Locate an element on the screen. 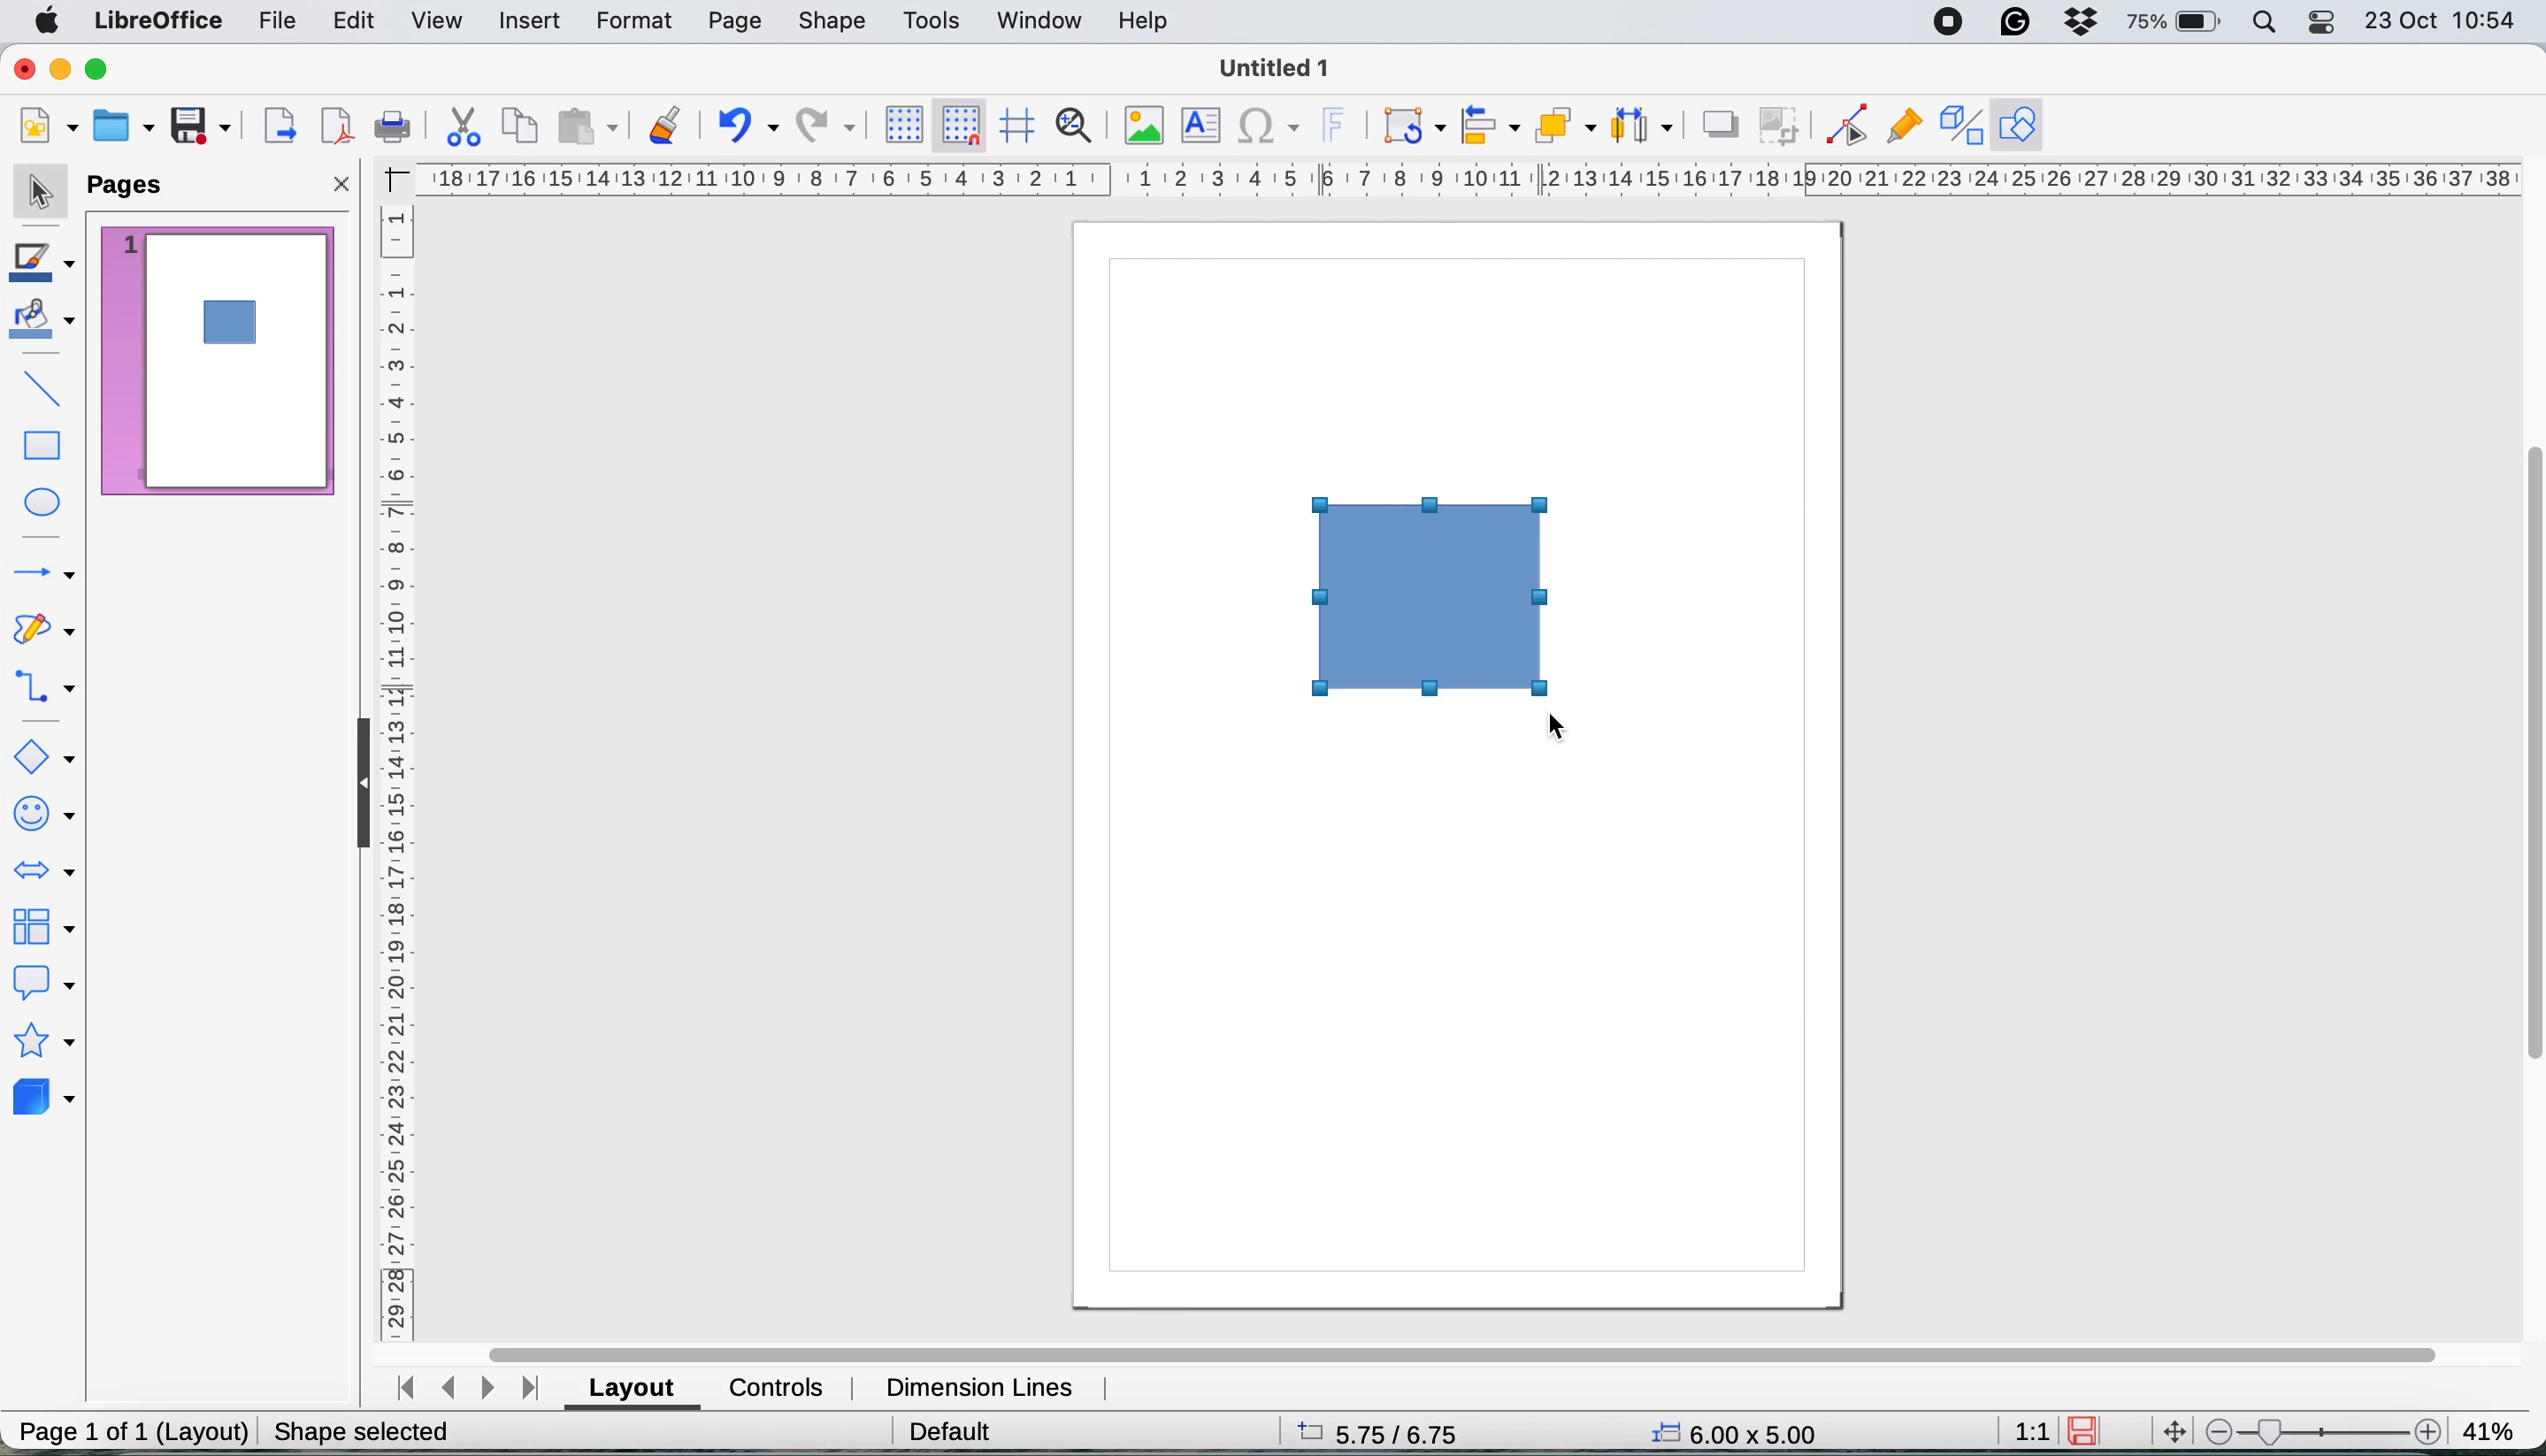 The width and height of the screenshot is (2546, 1456). connectors is located at coordinates (45, 690).